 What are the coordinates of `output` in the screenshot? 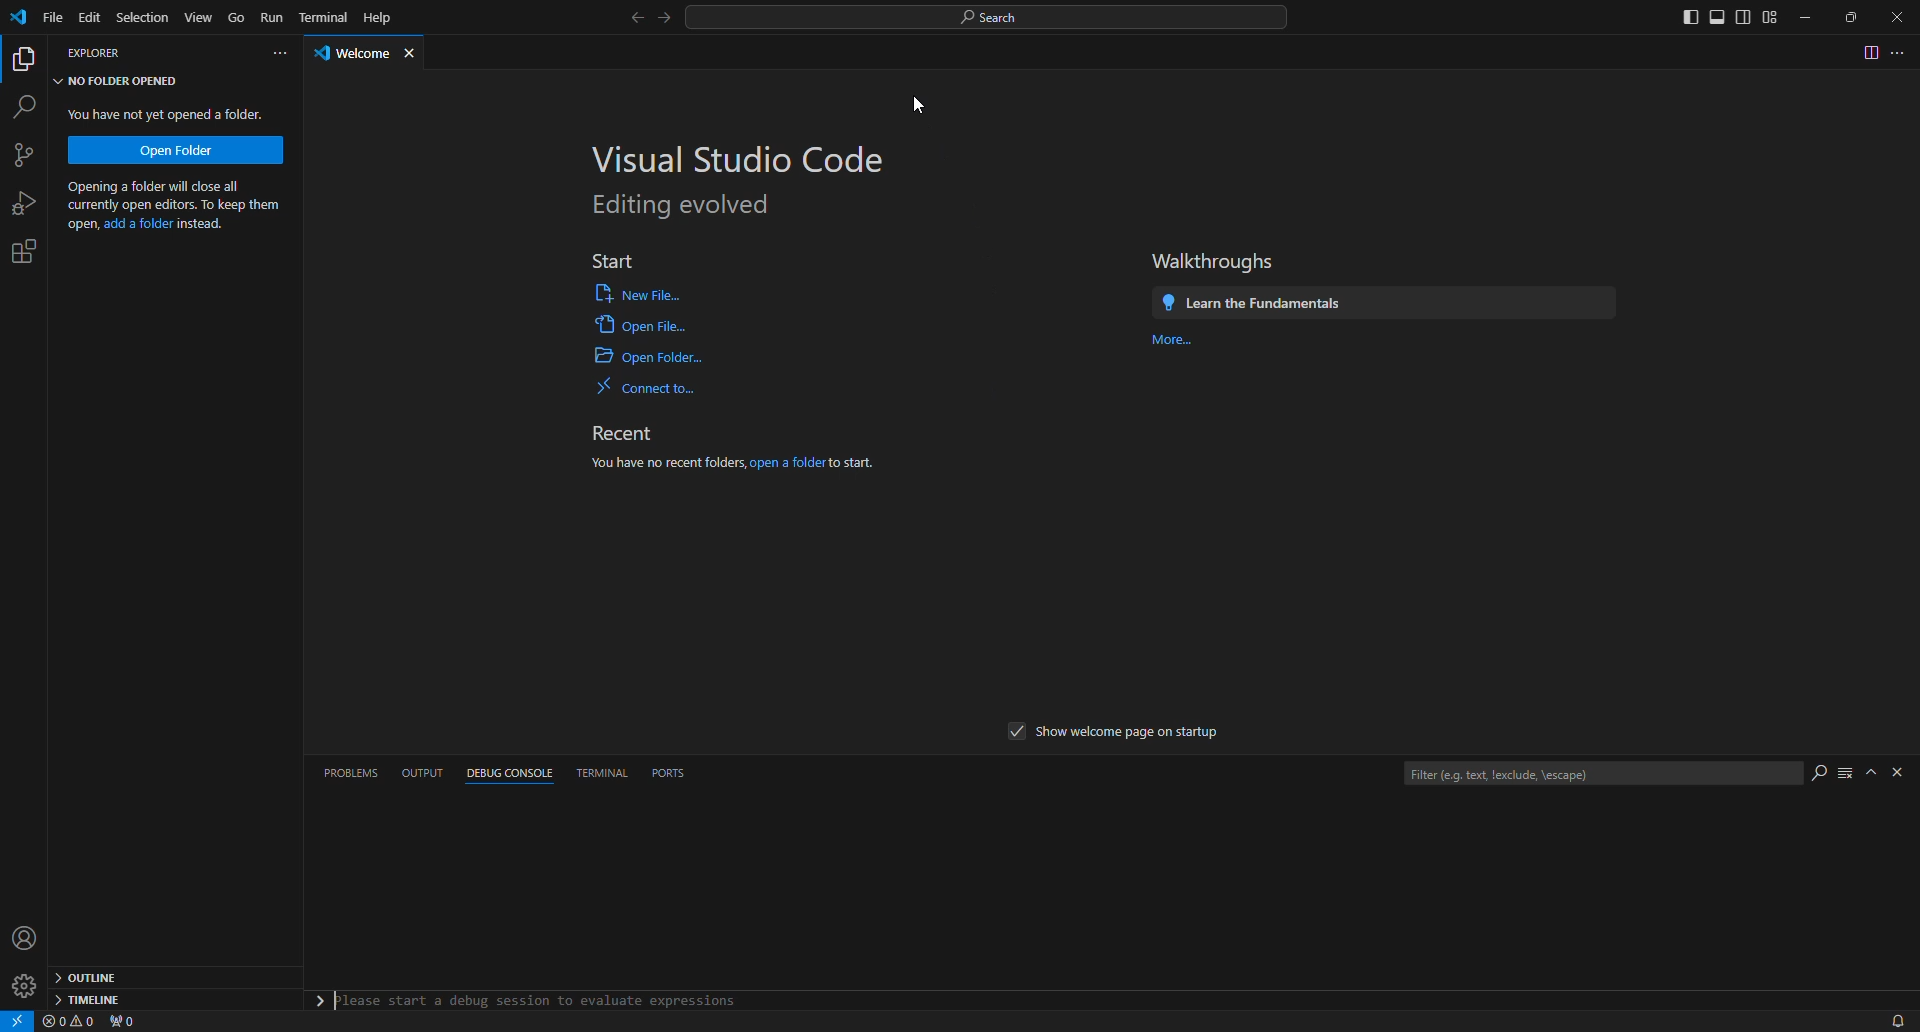 It's located at (424, 772).